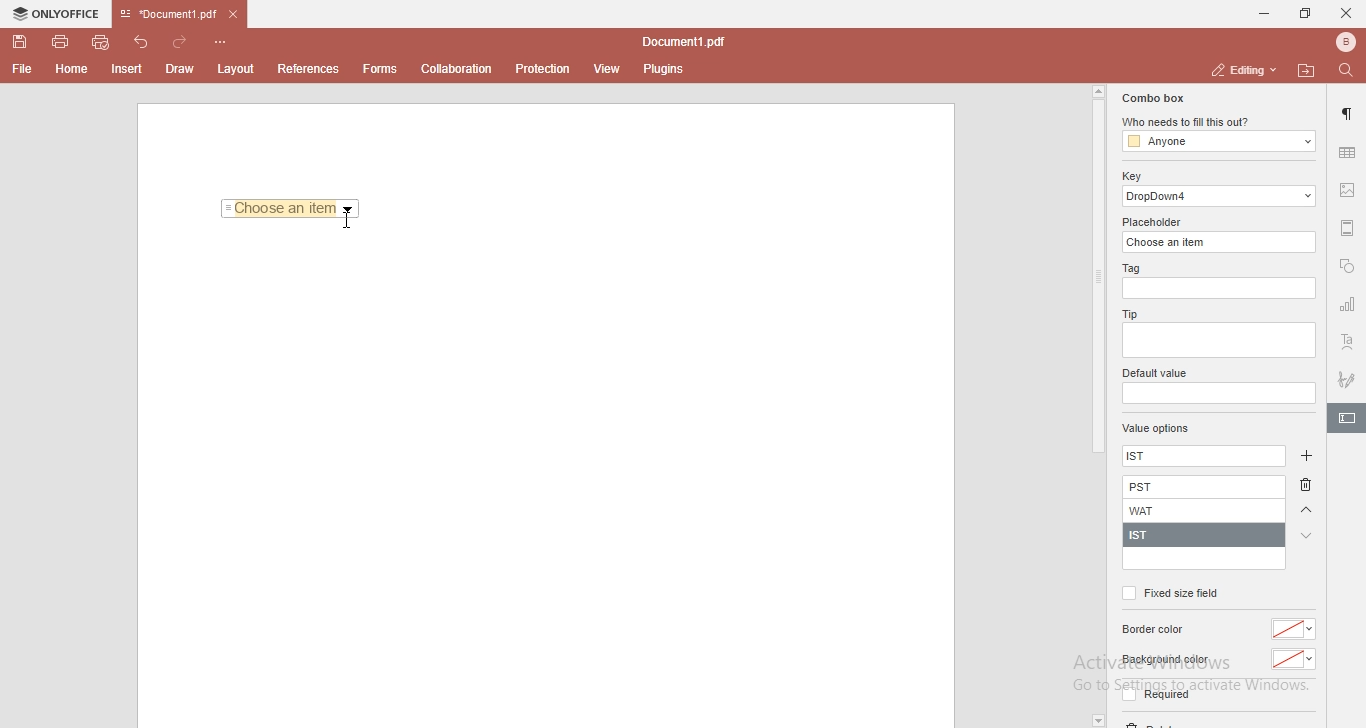 The height and width of the screenshot is (728, 1366). I want to click on text, so click(1348, 343).